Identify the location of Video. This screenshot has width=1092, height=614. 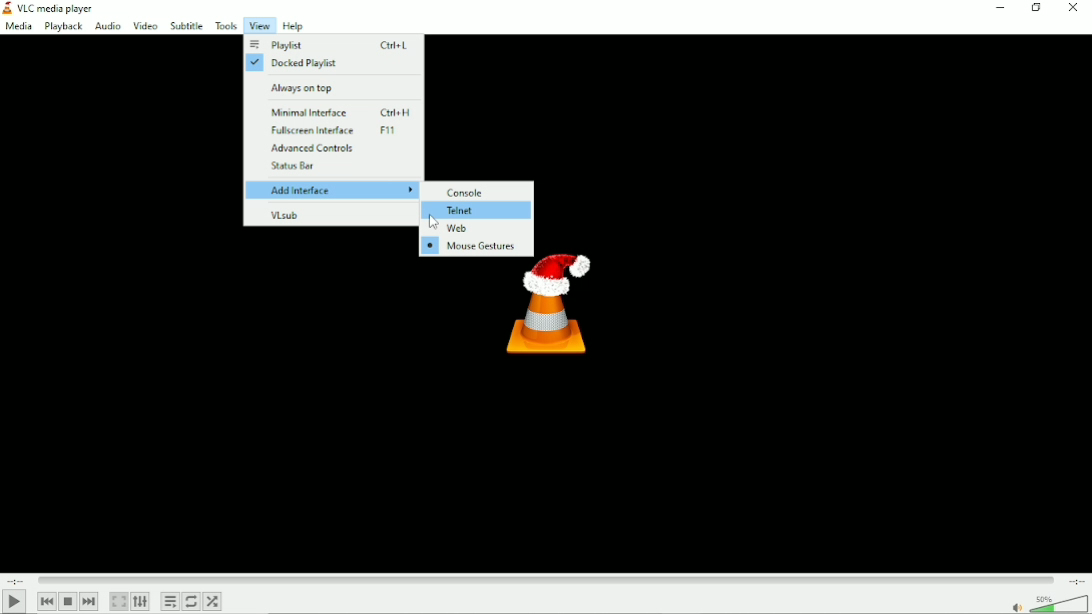
(144, 25).